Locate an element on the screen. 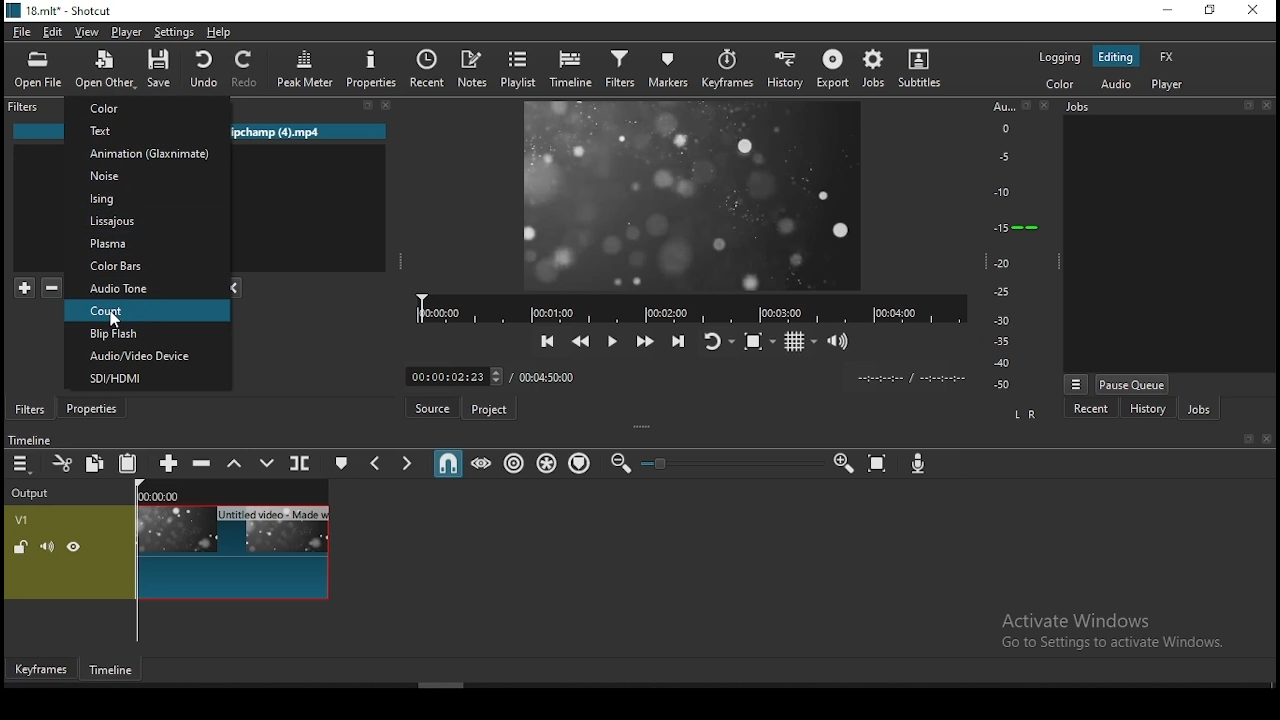  timeline is located at coordinates (571, 68).